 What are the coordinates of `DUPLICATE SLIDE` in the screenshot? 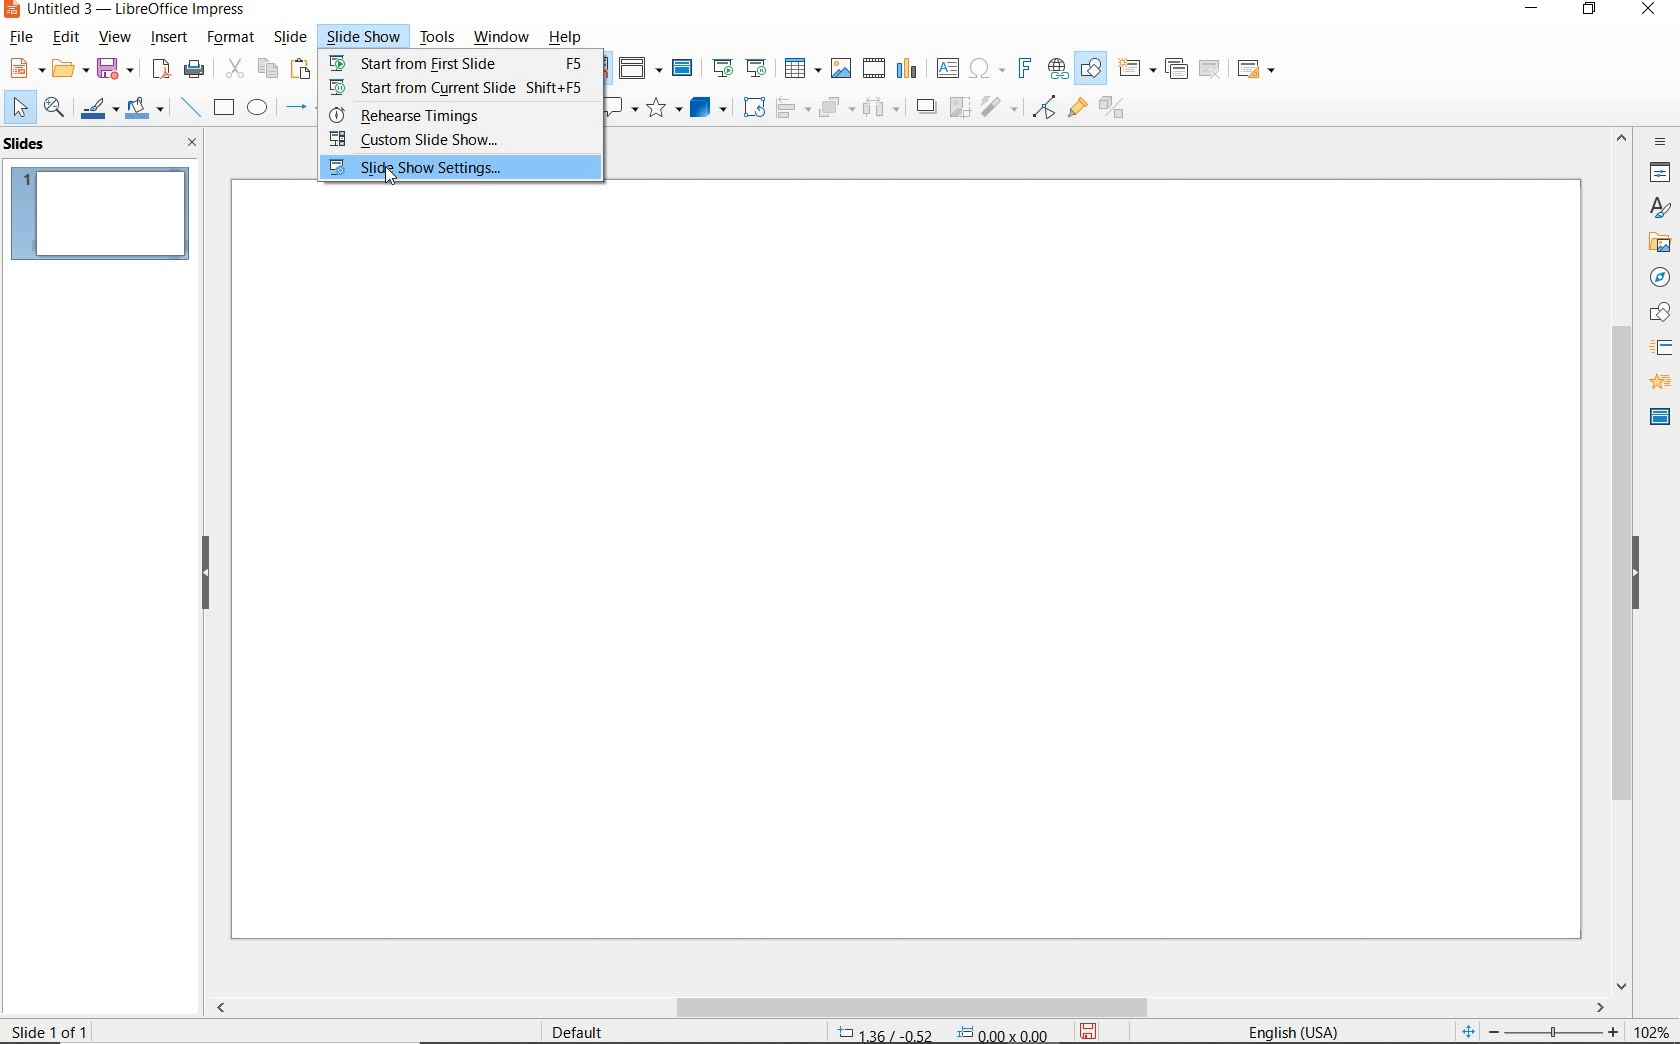 It's located at (1174, 67).